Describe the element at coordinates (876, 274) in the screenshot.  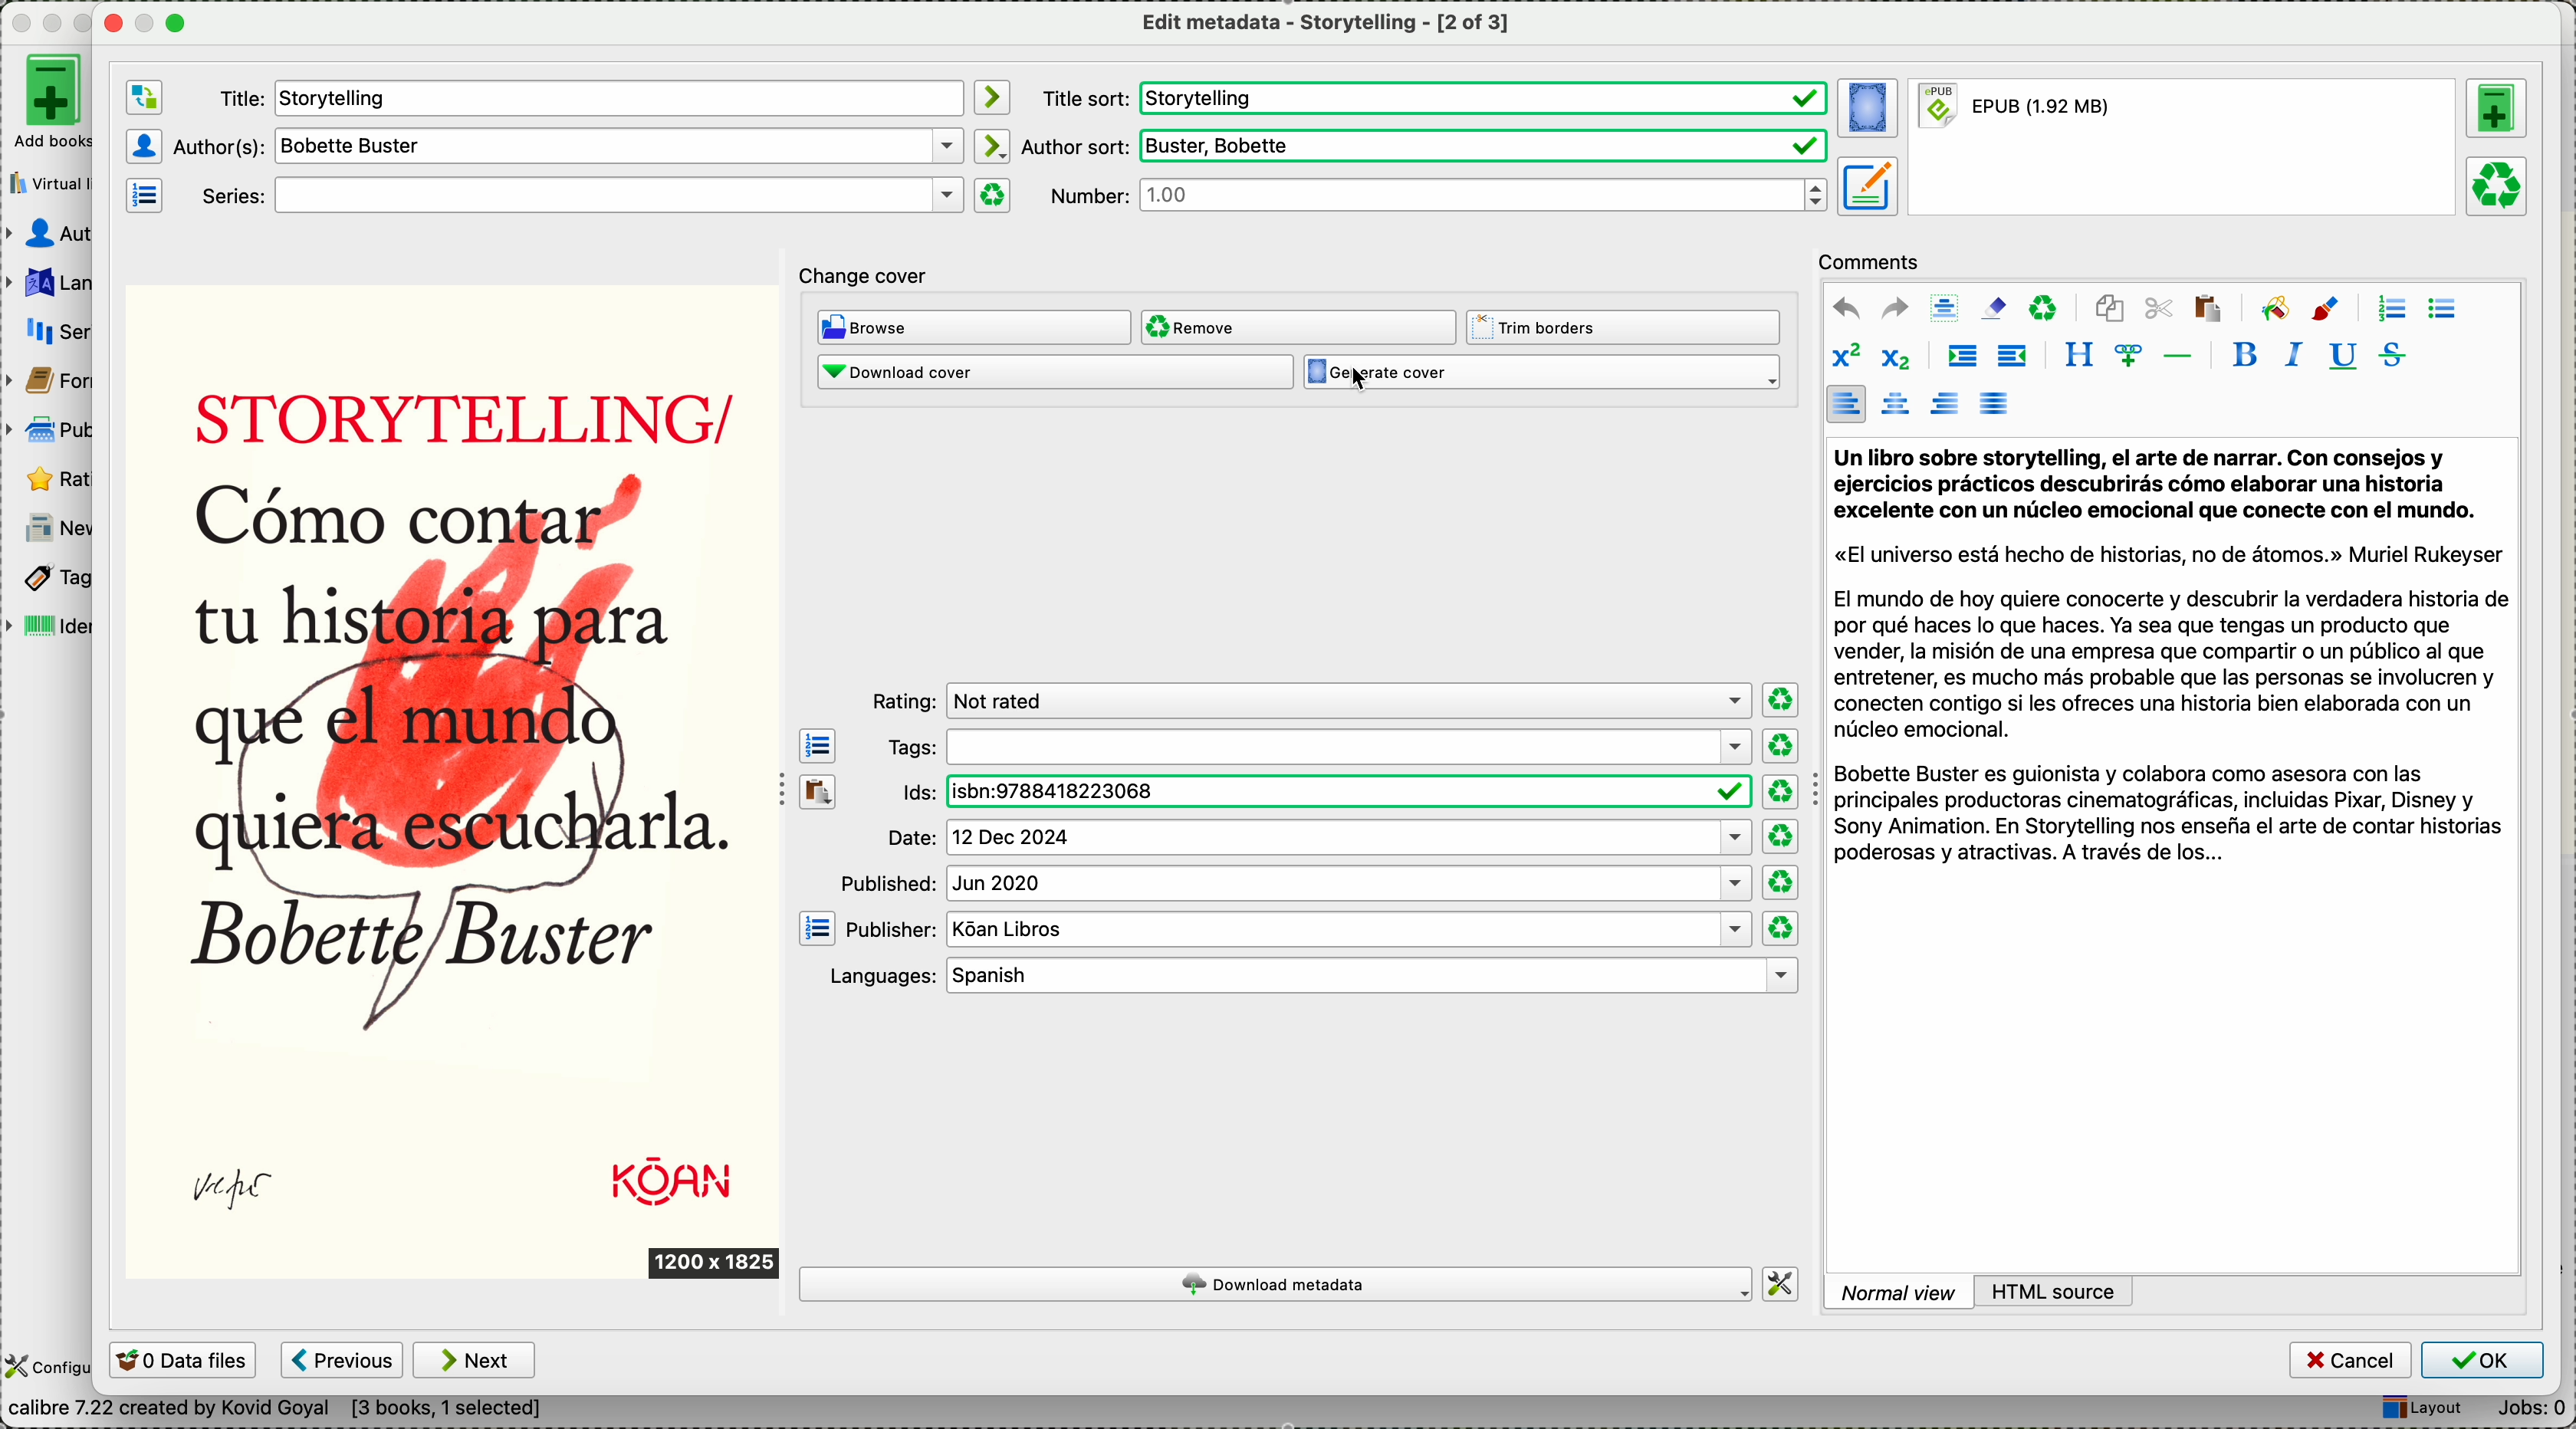
I see `change cover` at that location.